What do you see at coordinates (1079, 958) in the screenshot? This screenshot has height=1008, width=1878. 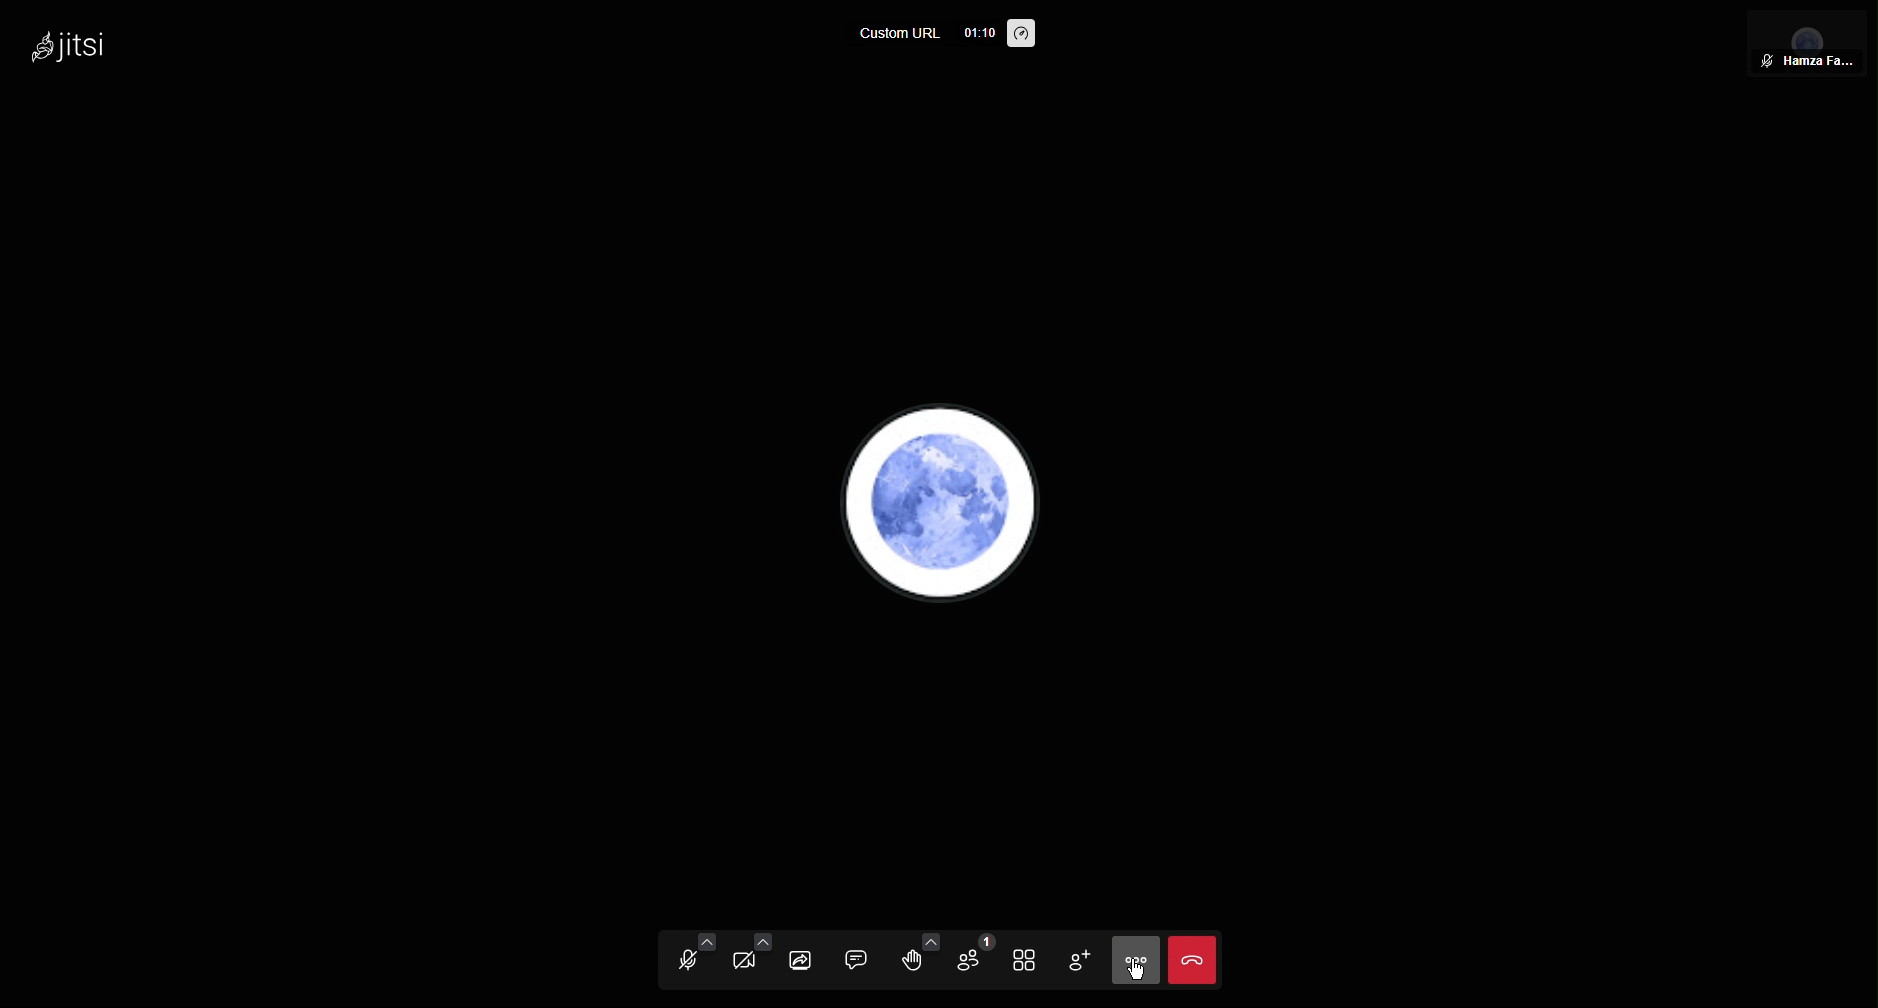 I see `Add Participant` at bounding box center [1079, 958].